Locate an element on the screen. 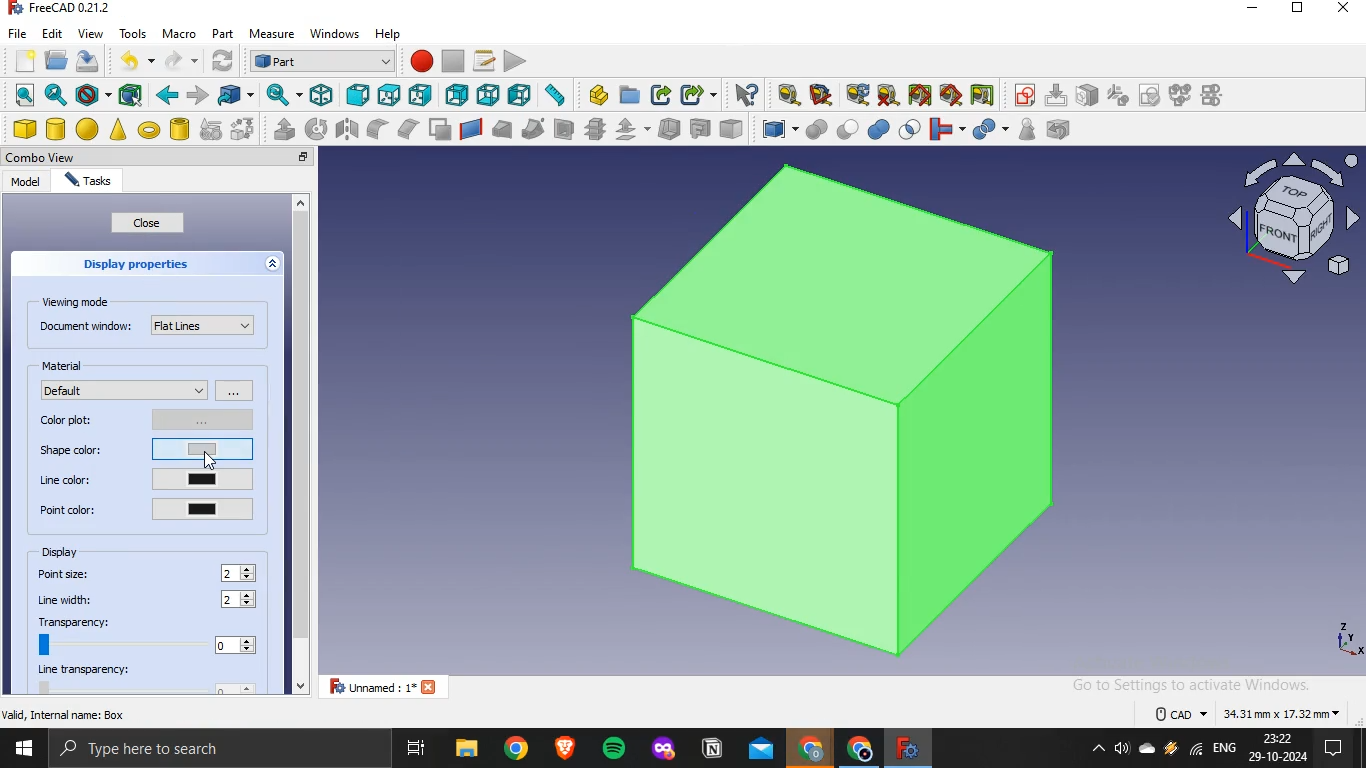  close is located at coordinates (1345, 9).